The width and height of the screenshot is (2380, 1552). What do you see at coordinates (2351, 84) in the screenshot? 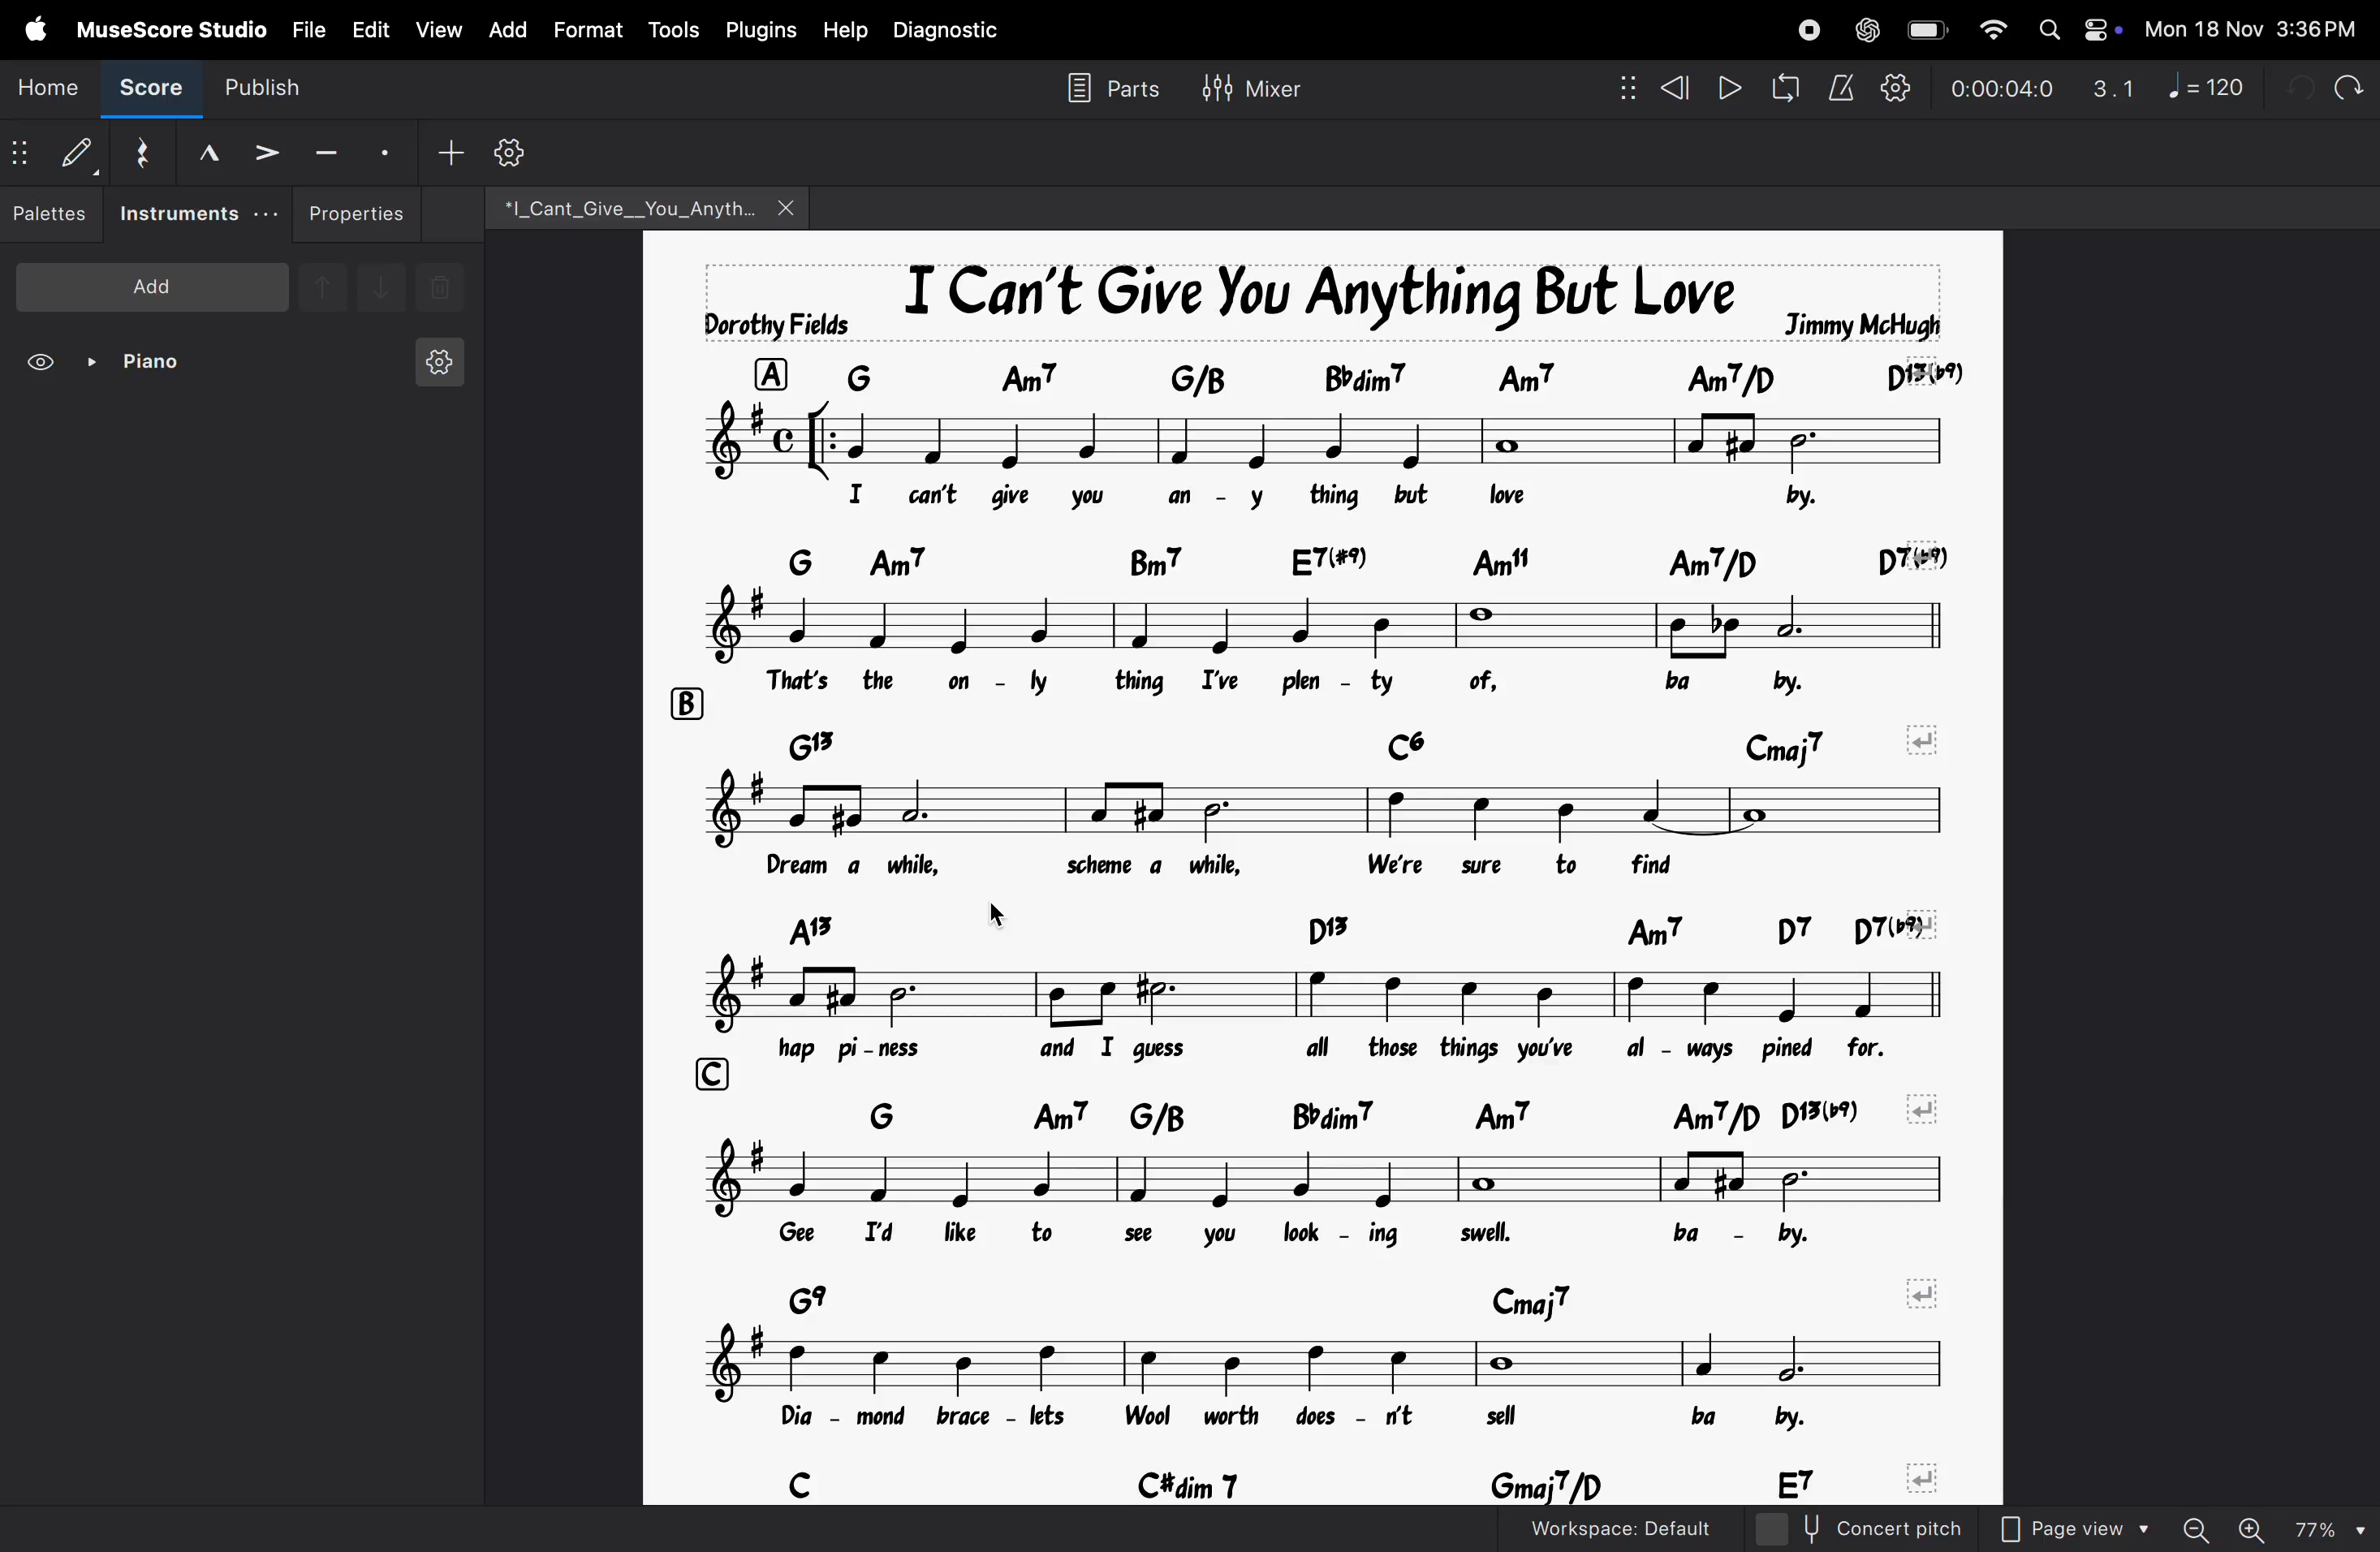
I see `redo` at bounding box center [2351, 84].